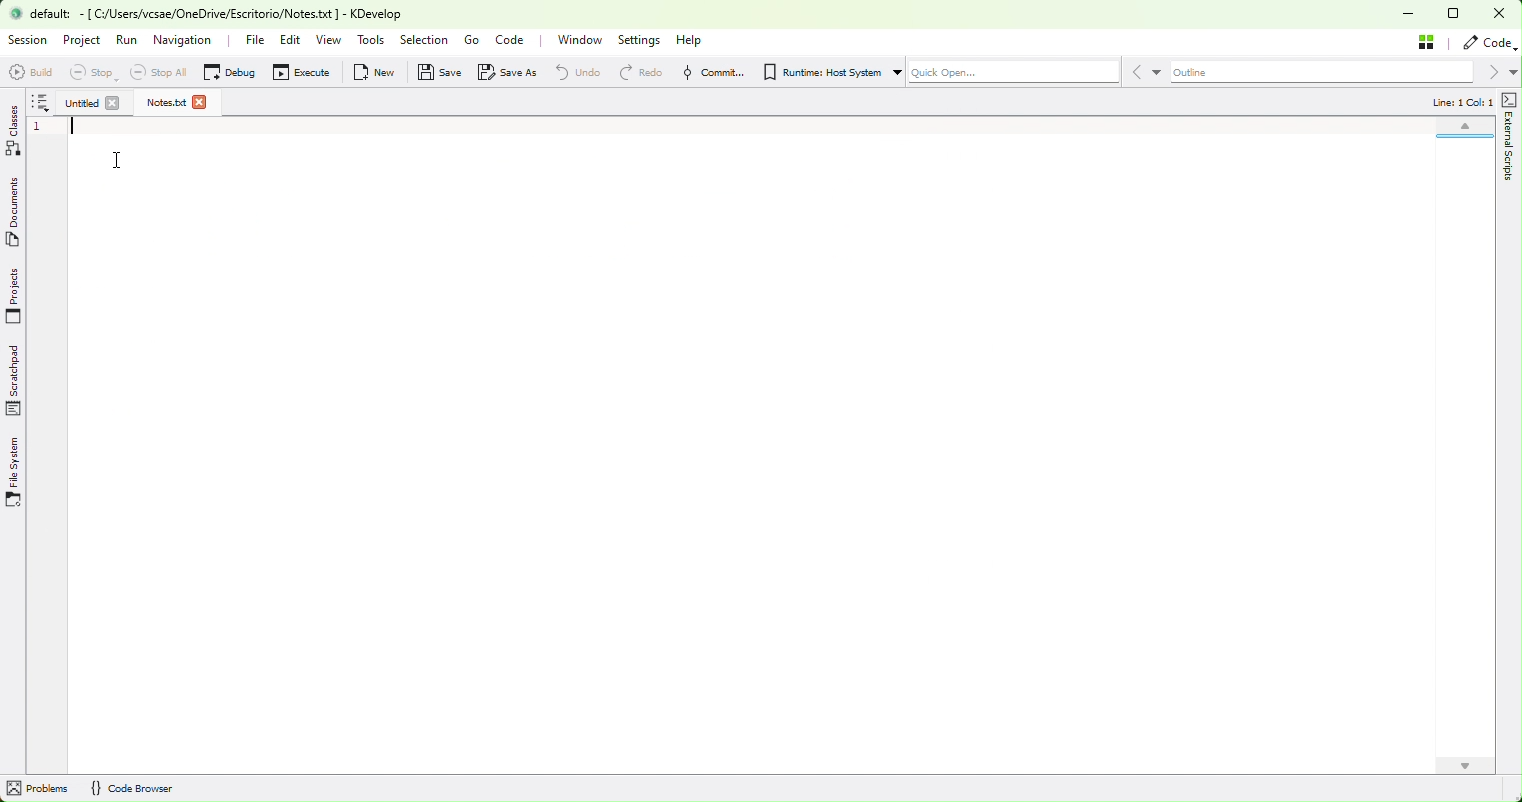  I want to click on {} Code Browser, so click(132, 789).